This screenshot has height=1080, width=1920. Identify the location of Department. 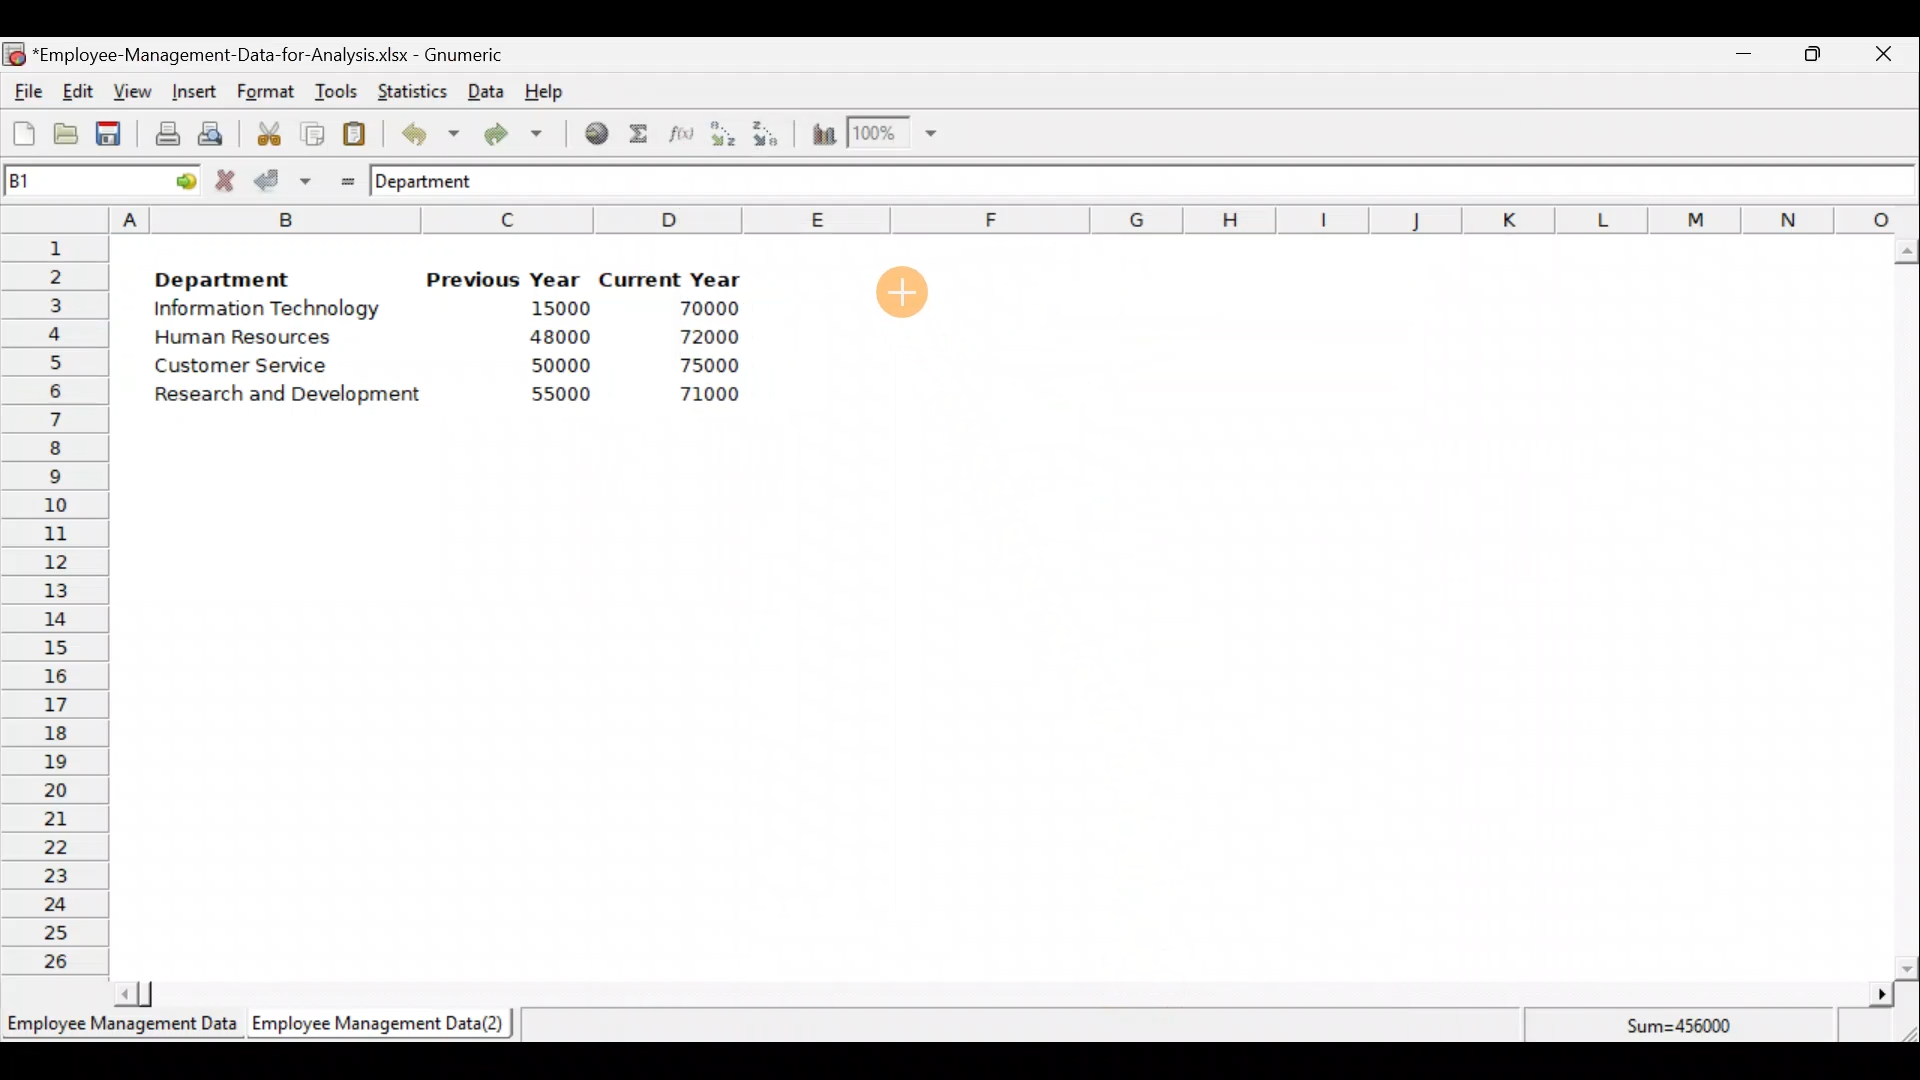
(222, 274).